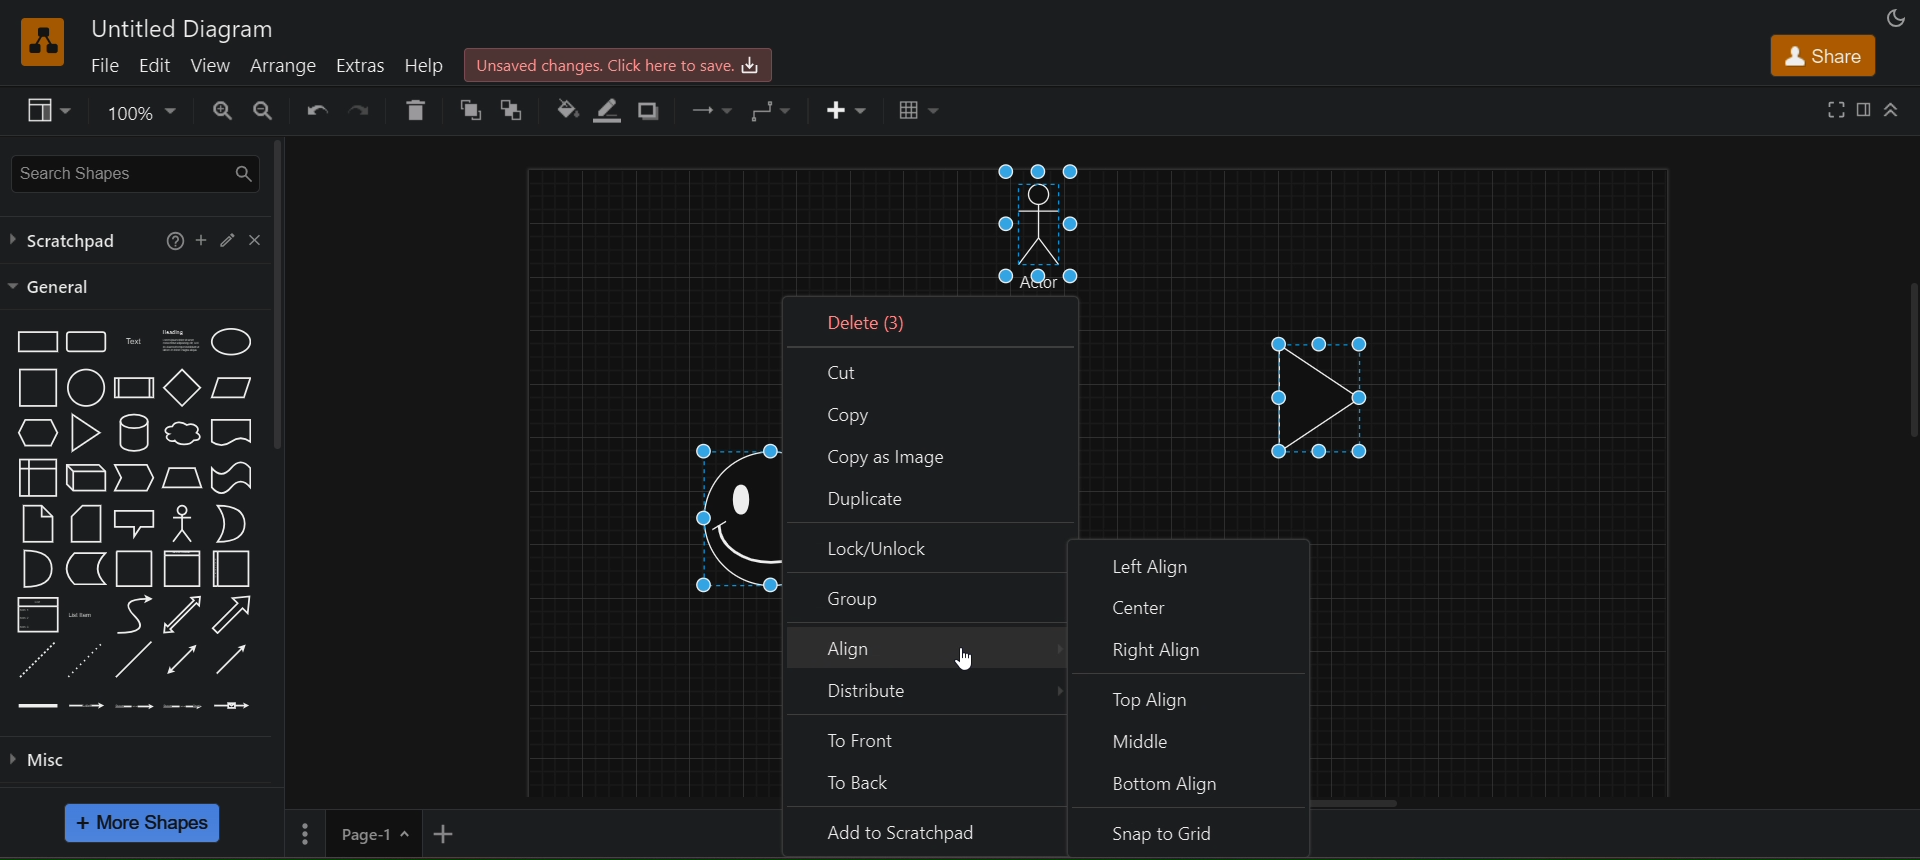 The image size is (1920, 860). Describe the element at coordinates (201, 239) in the screenshot. I see `add` at that location.